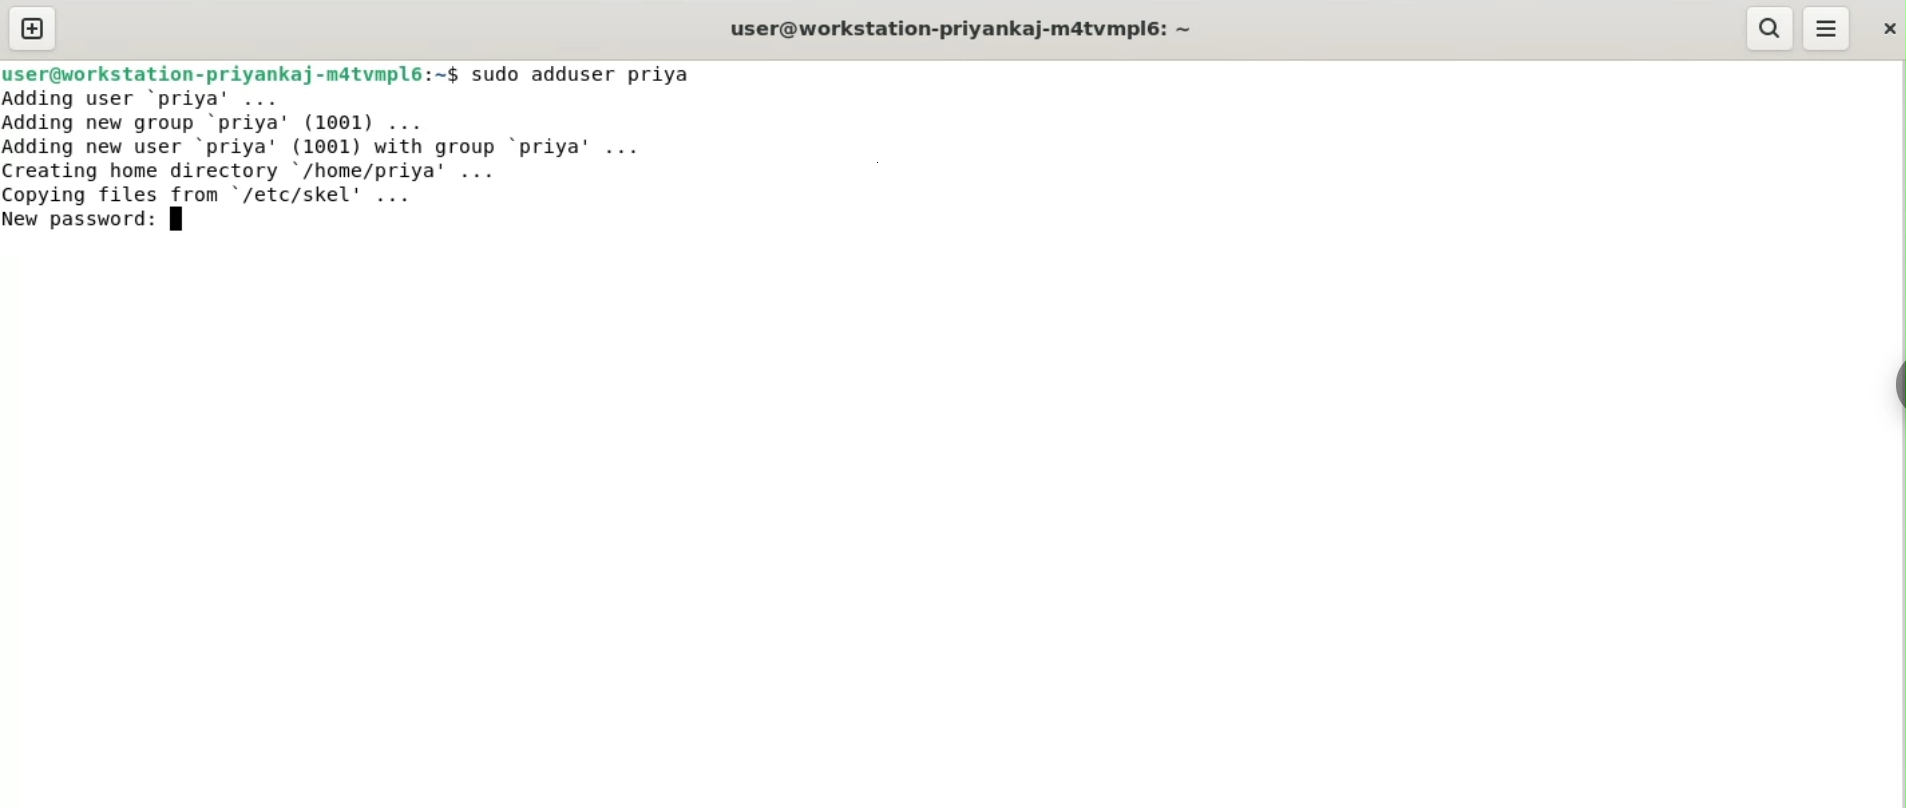  What do you see at coordinates (1887, 28) in the screenshot?
I see `close` at bounding box center [1887, 28].